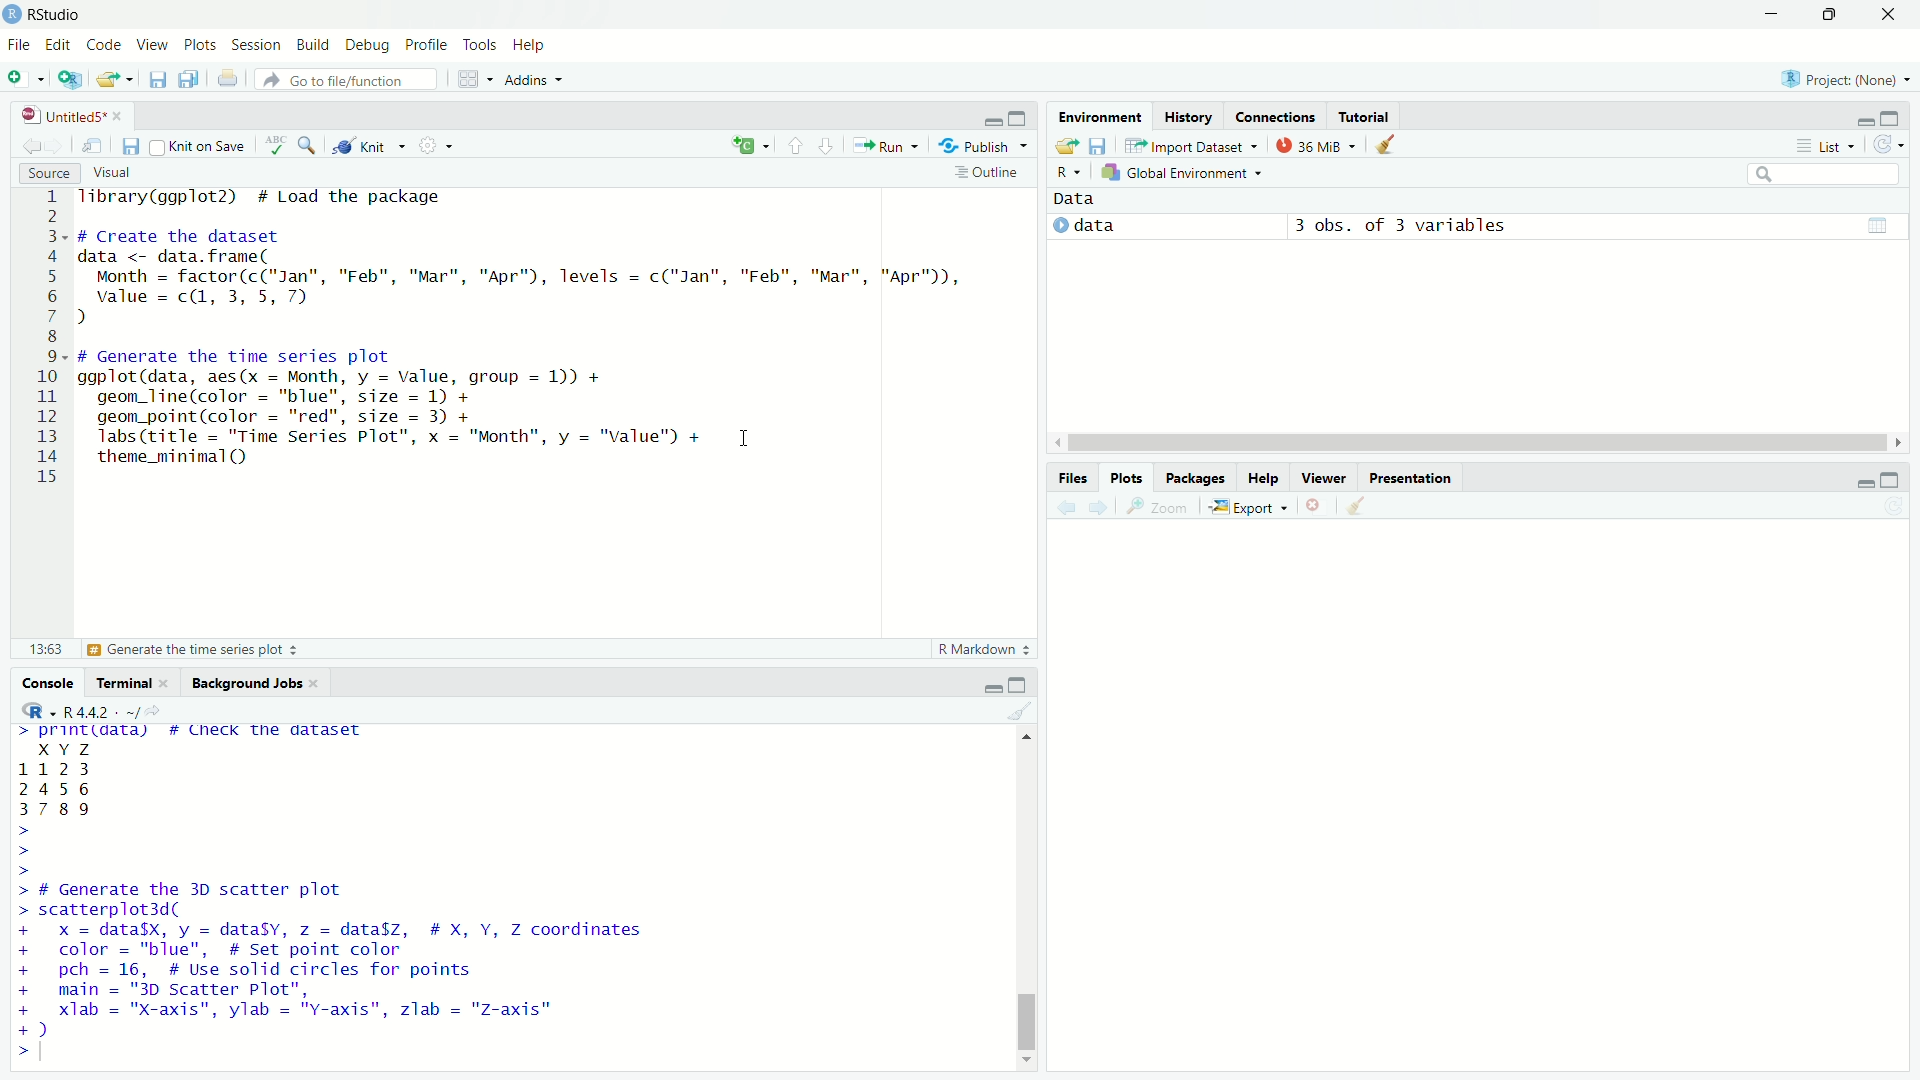 The width and height of the screenshot is (1920, 1080). What do you see at coordinates (1314, 506) in the screenshot?
I see `remove the current plot` at bounding box center [1314, 506].